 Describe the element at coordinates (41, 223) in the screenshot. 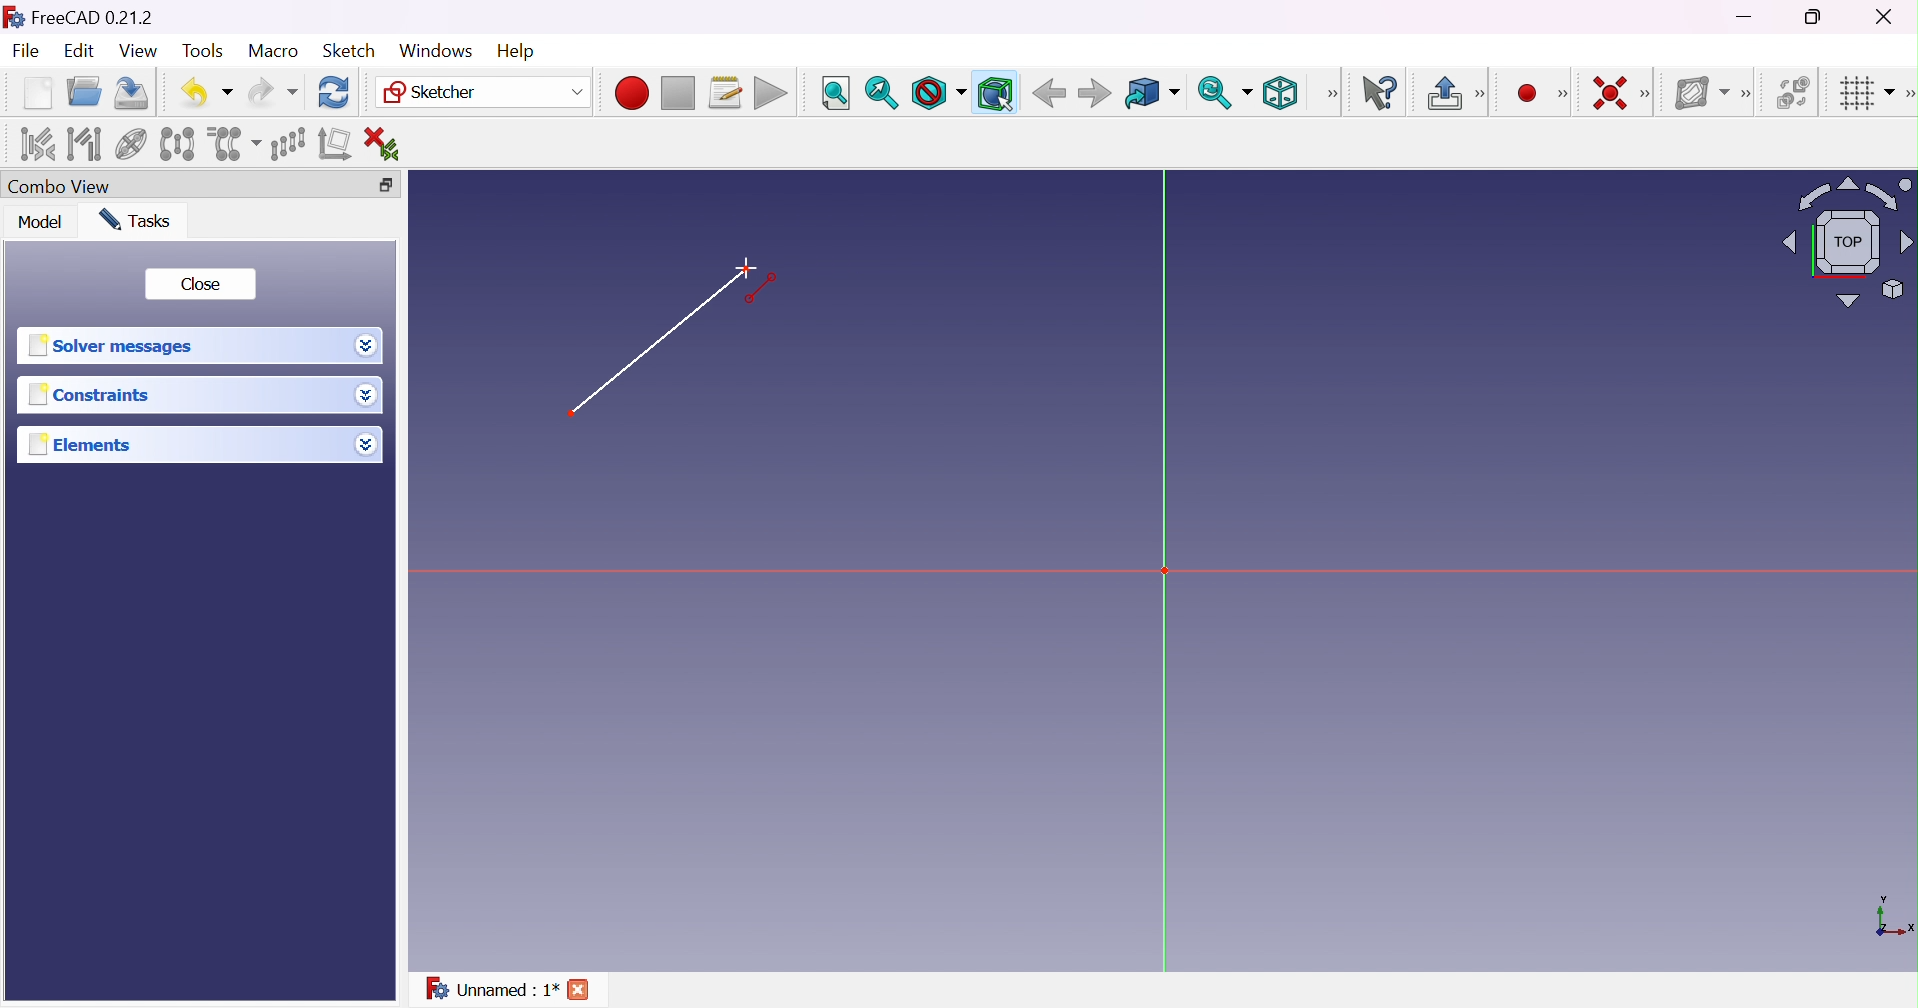

I see `Model` at that location.